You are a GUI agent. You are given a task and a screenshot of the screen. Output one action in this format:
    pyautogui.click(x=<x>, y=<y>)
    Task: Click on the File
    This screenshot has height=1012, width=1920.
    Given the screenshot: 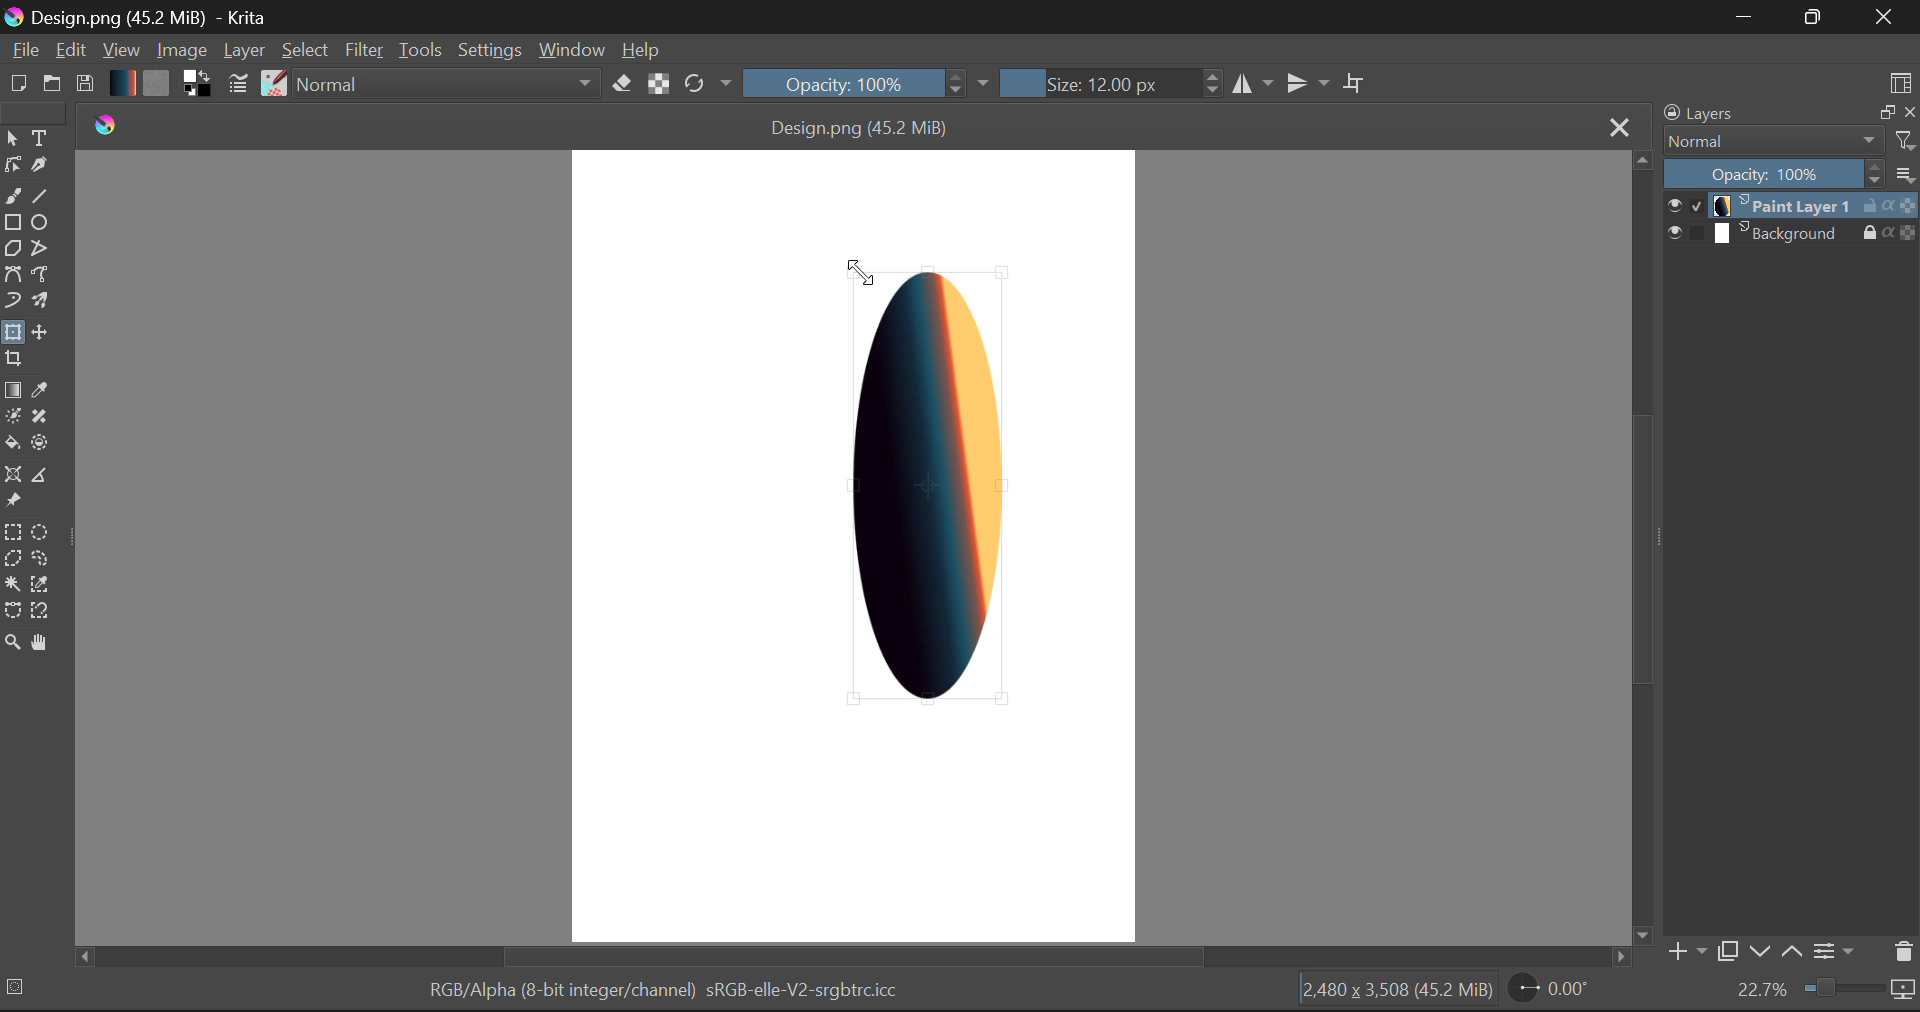 What is the action you would take?
    pyautogui.click(x=22, y=50)
    